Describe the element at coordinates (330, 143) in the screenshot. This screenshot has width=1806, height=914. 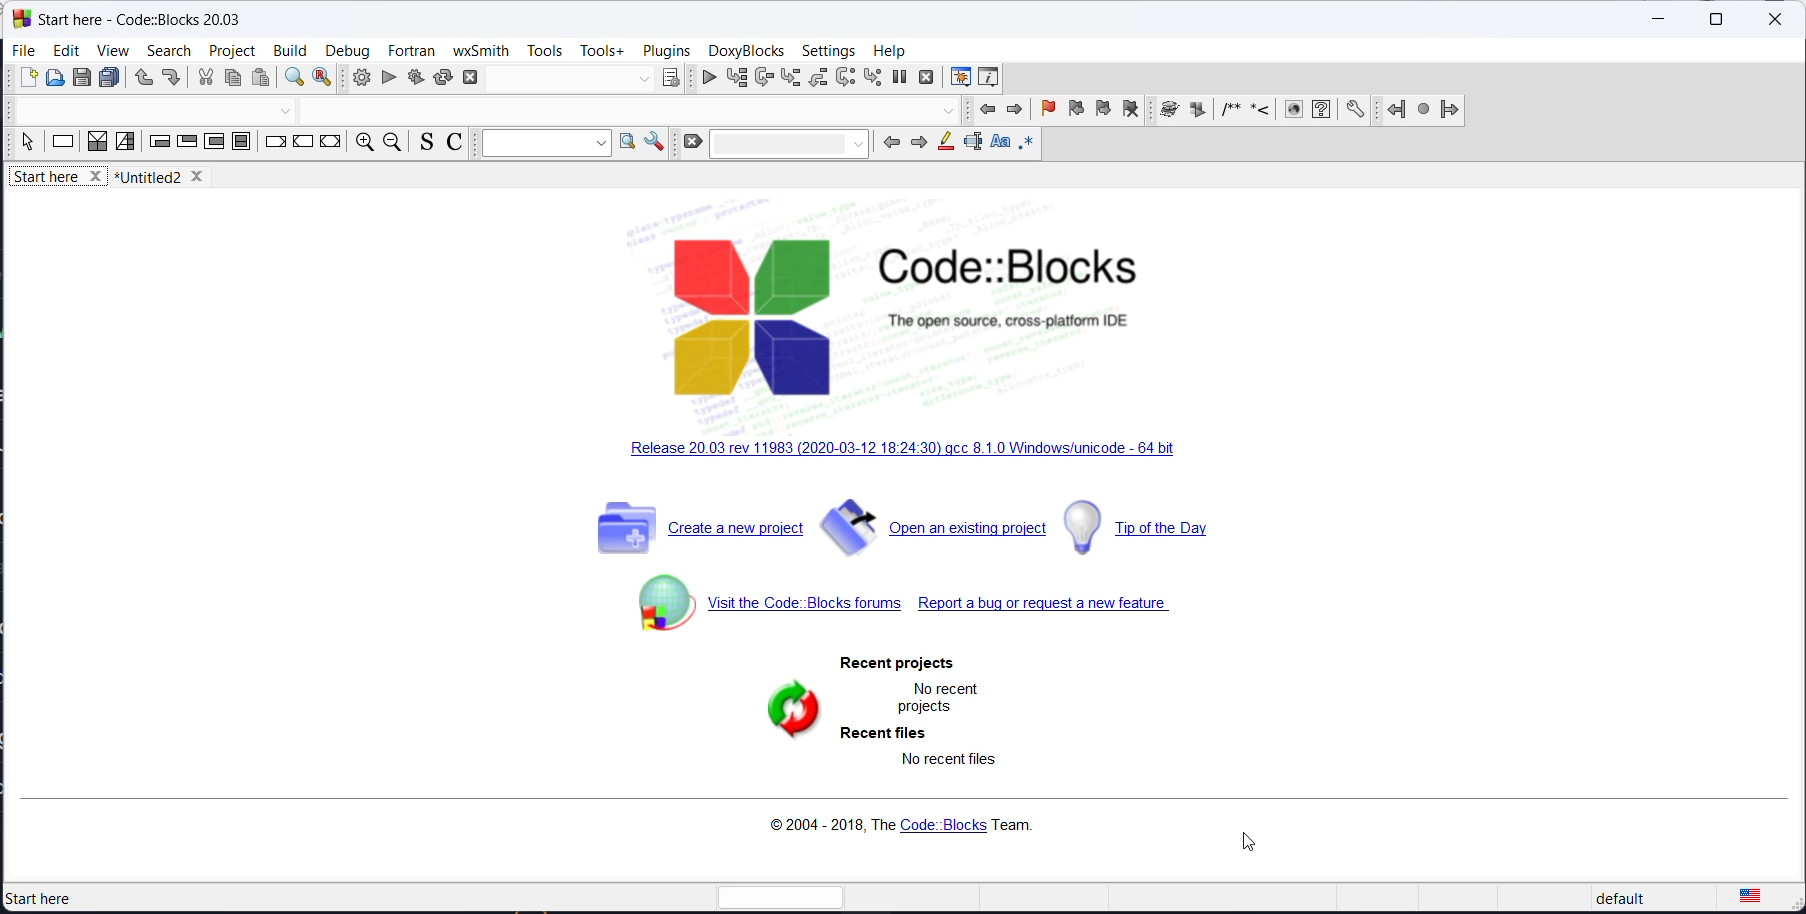
I see `return instruction` at that location.